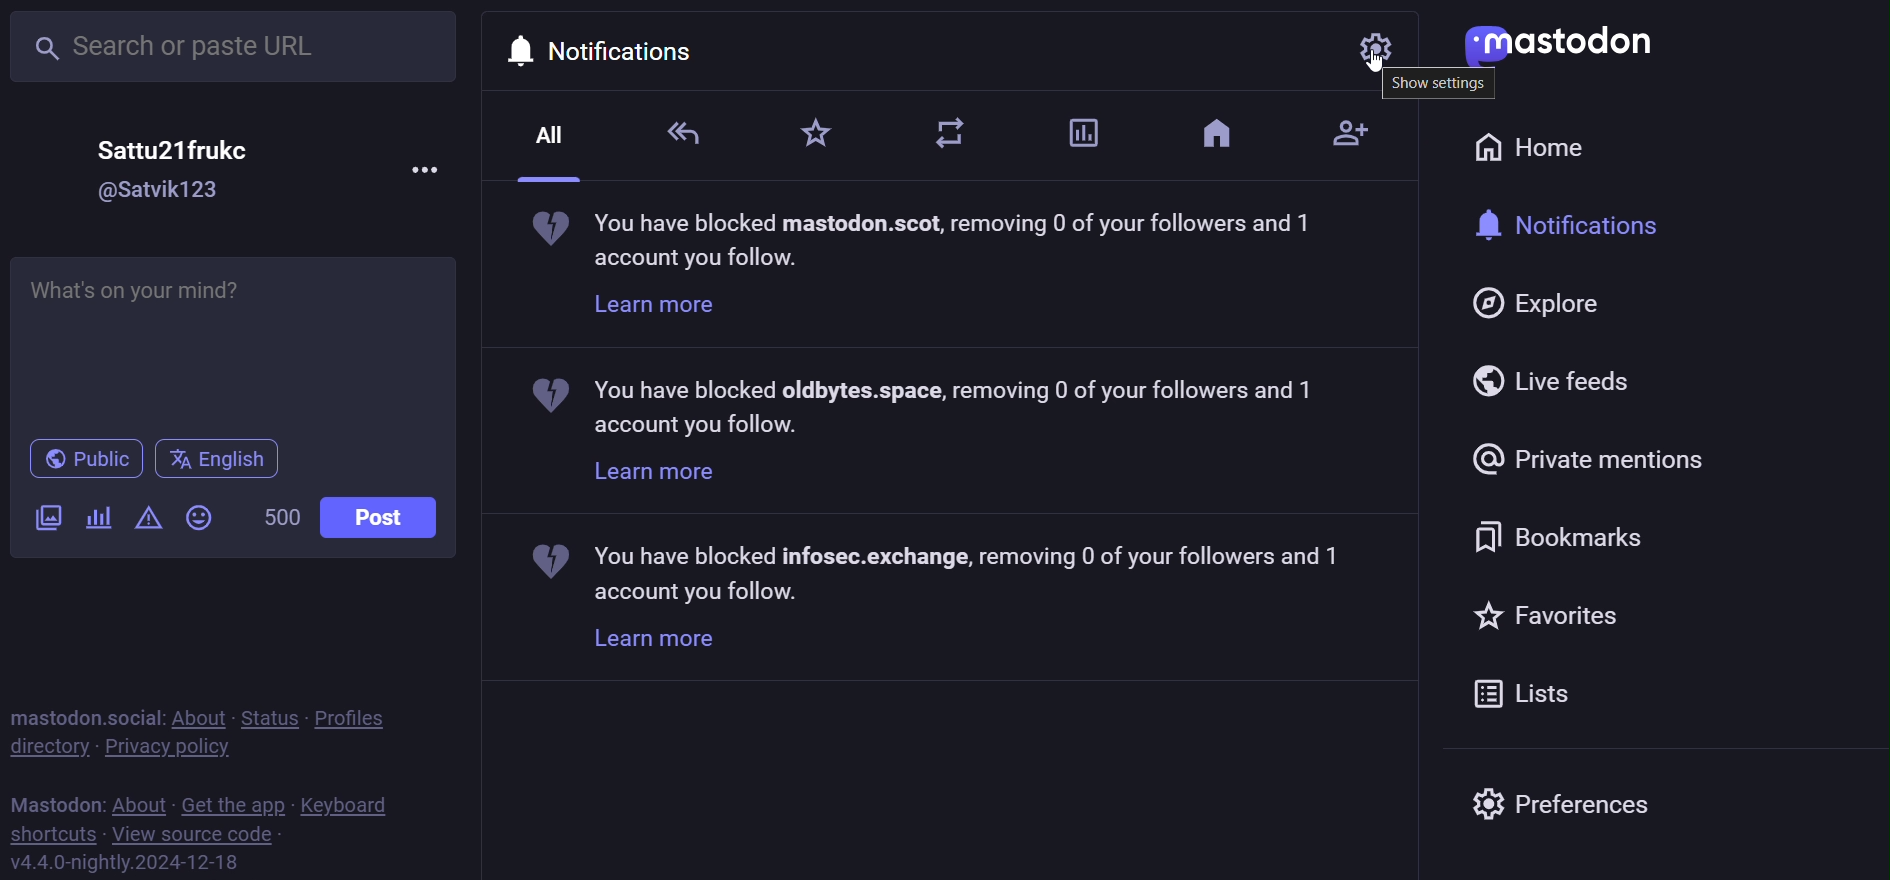 Image resolution: width=1890 pixels, height=880 pixels. I want to click on @Satvik123, so click(166, 191).